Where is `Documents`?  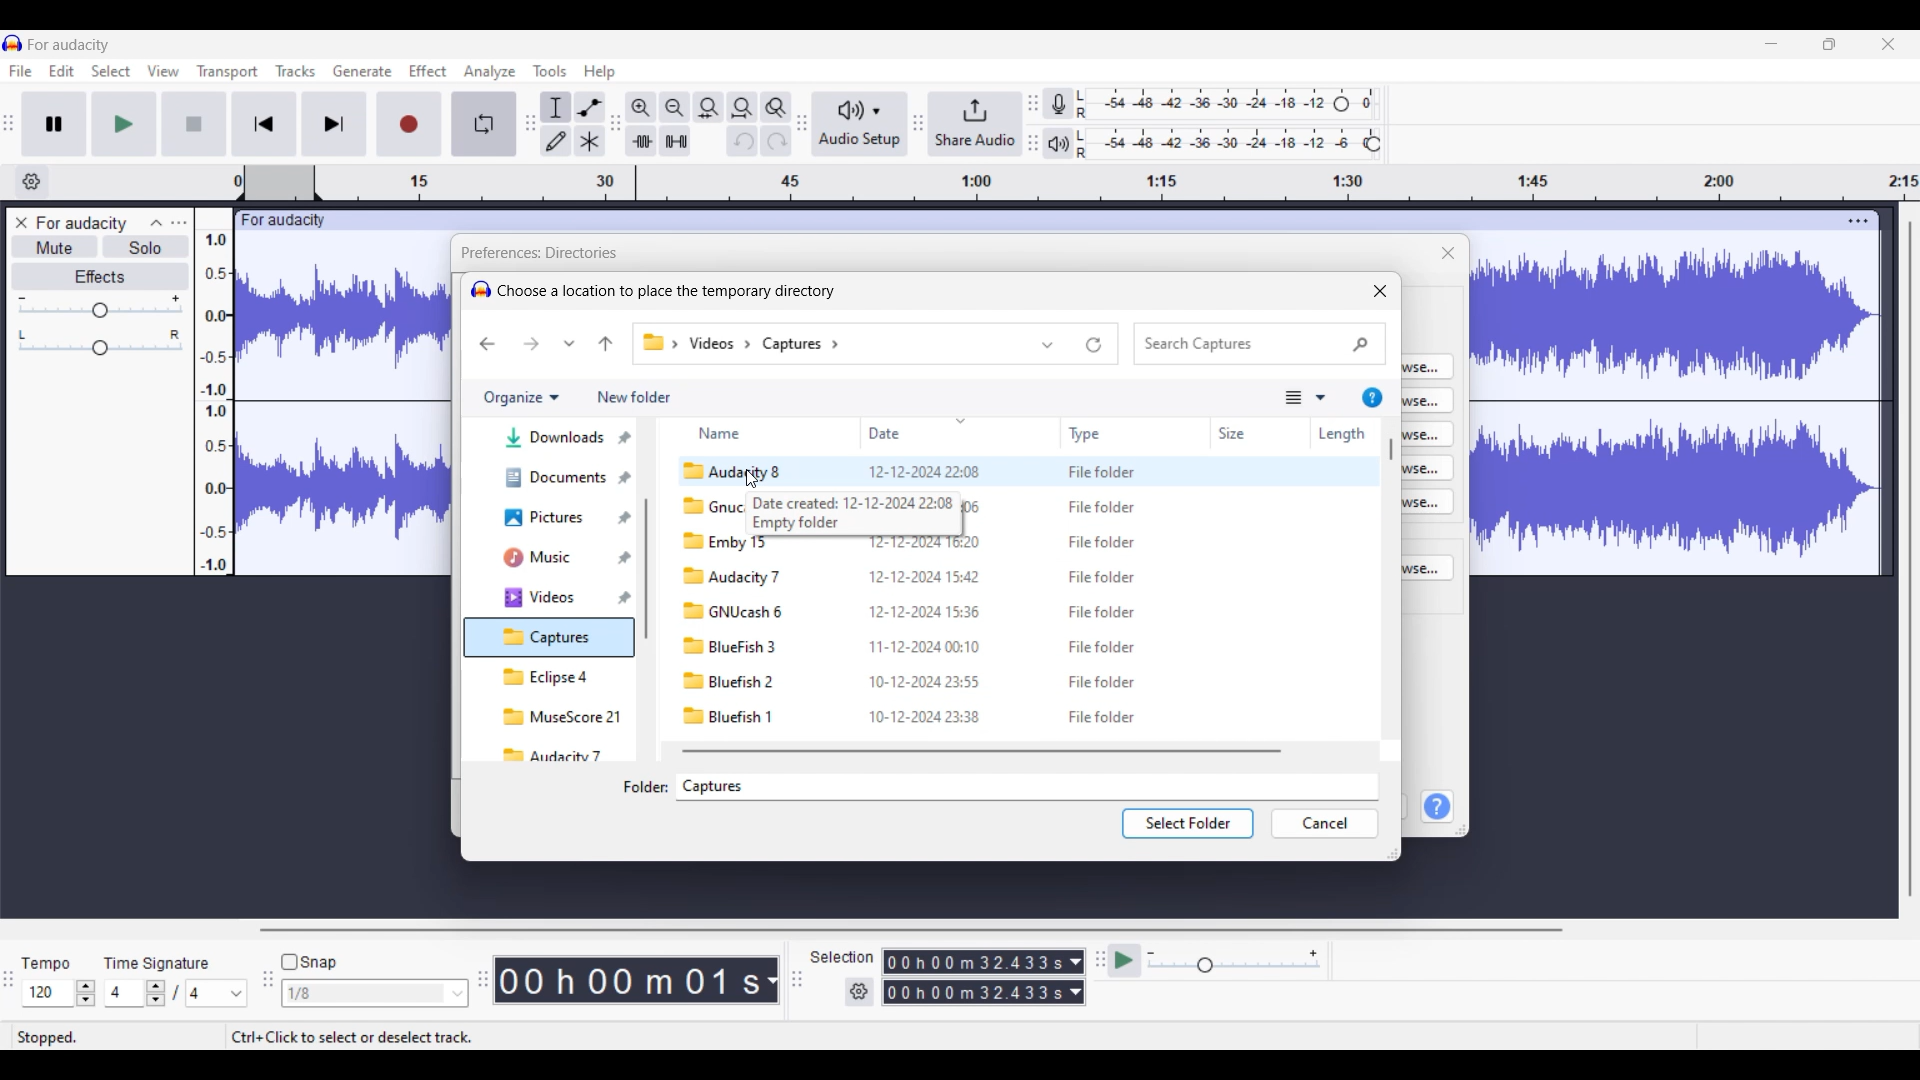
Documents is located at coordinates (555, 477).